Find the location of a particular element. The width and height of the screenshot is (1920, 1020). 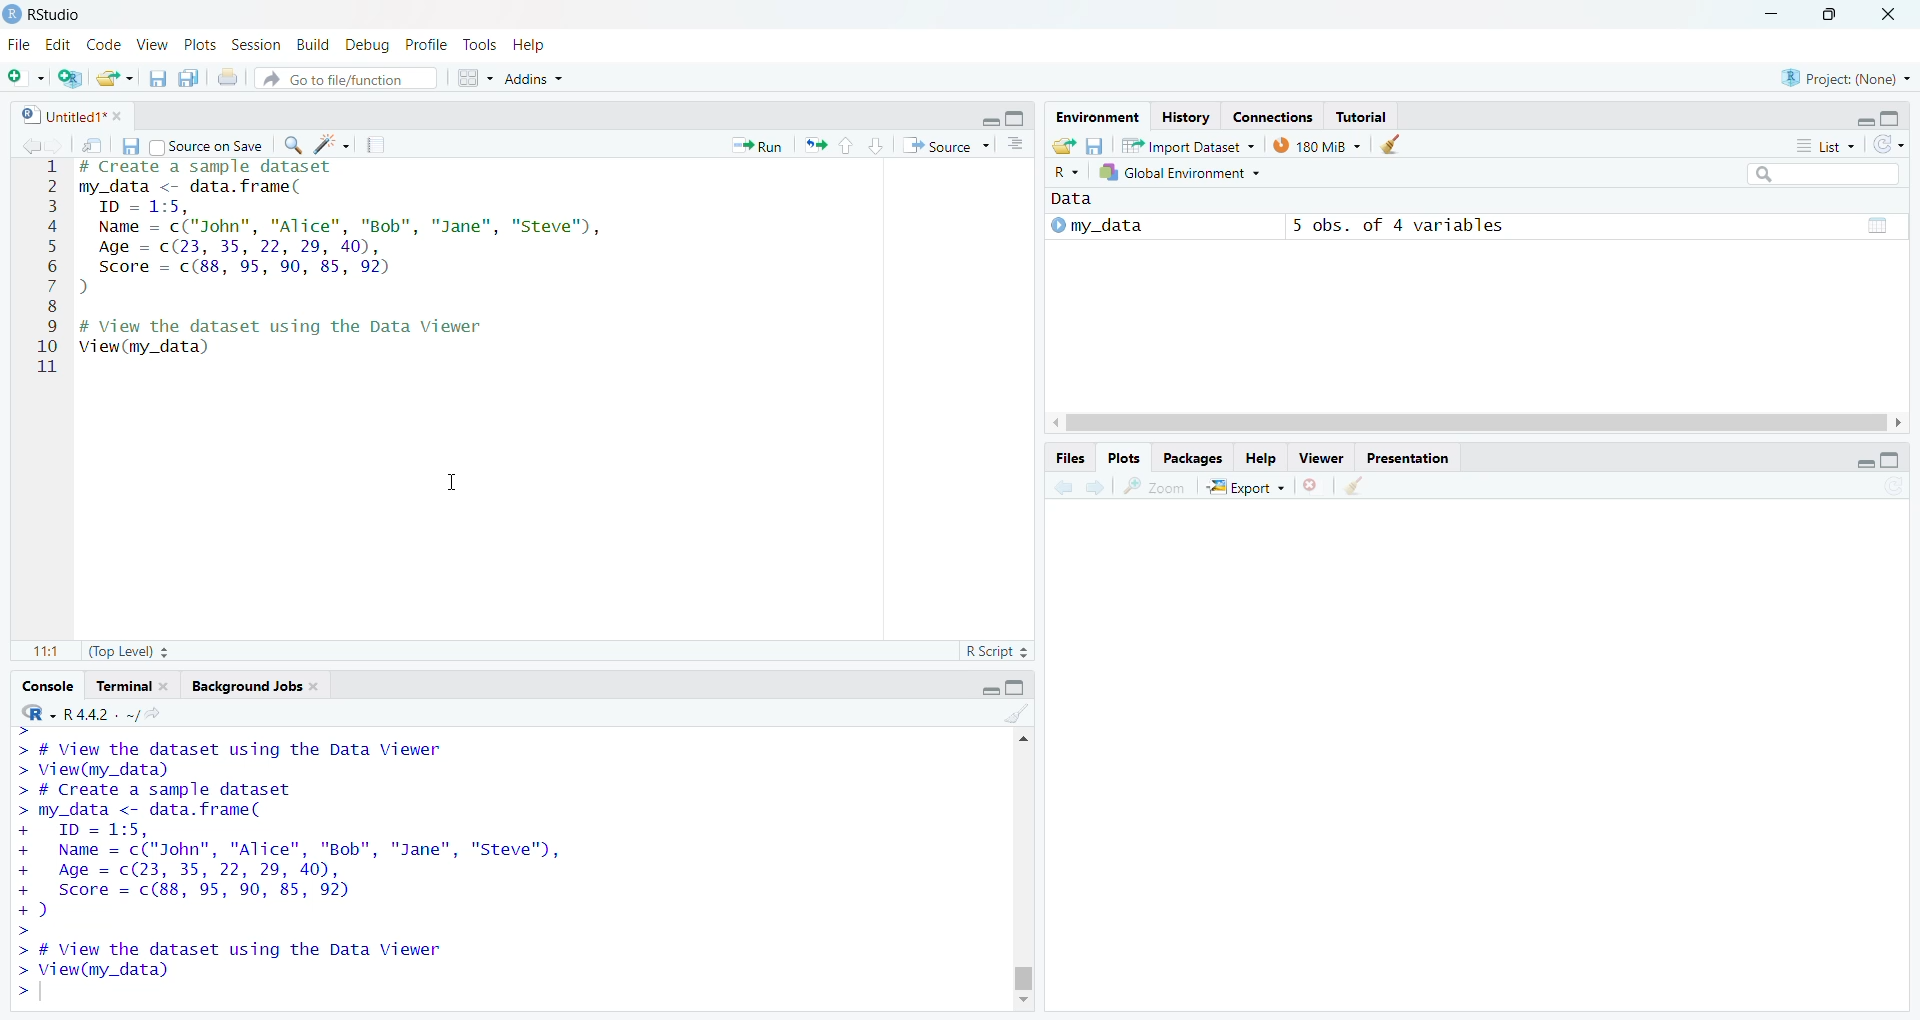

Pages is located at coordinates (1877, 226).